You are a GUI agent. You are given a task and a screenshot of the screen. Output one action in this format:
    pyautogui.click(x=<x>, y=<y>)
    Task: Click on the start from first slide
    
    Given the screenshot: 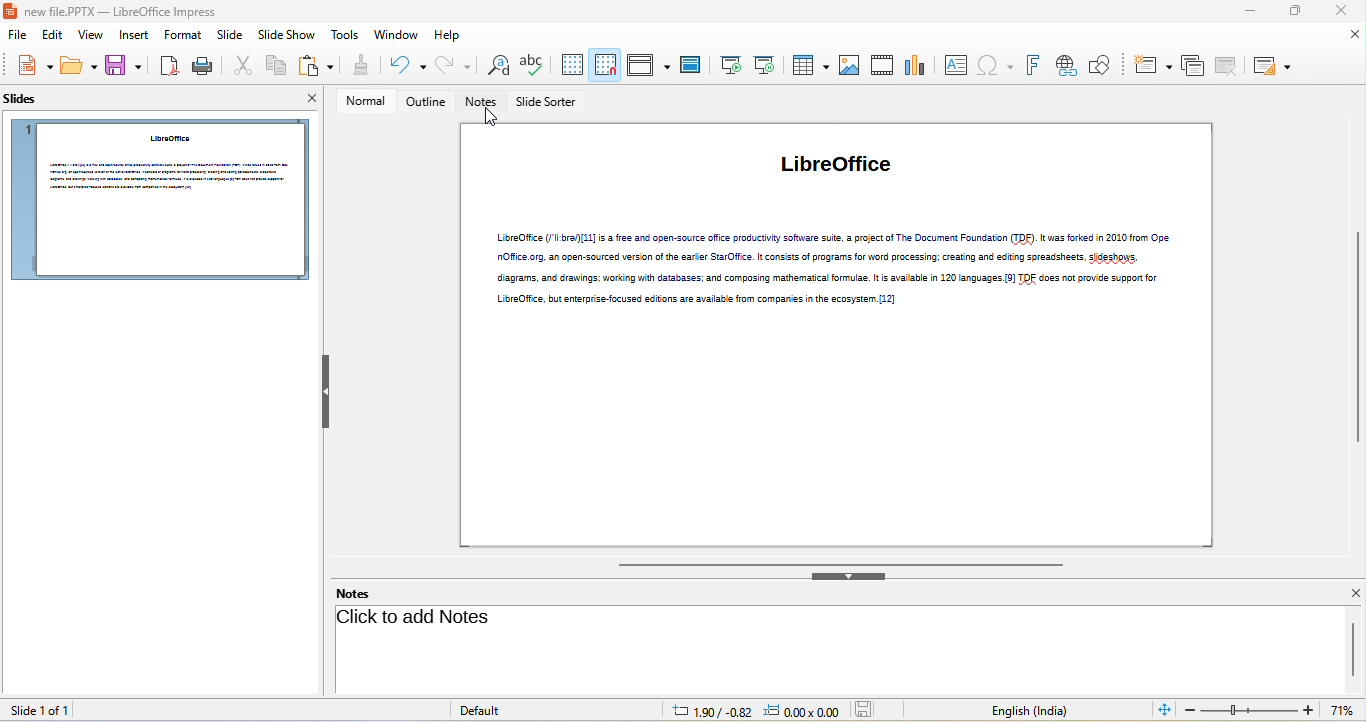 What is the action you would take?
    pyautogui.click(x=729, y=65)
    